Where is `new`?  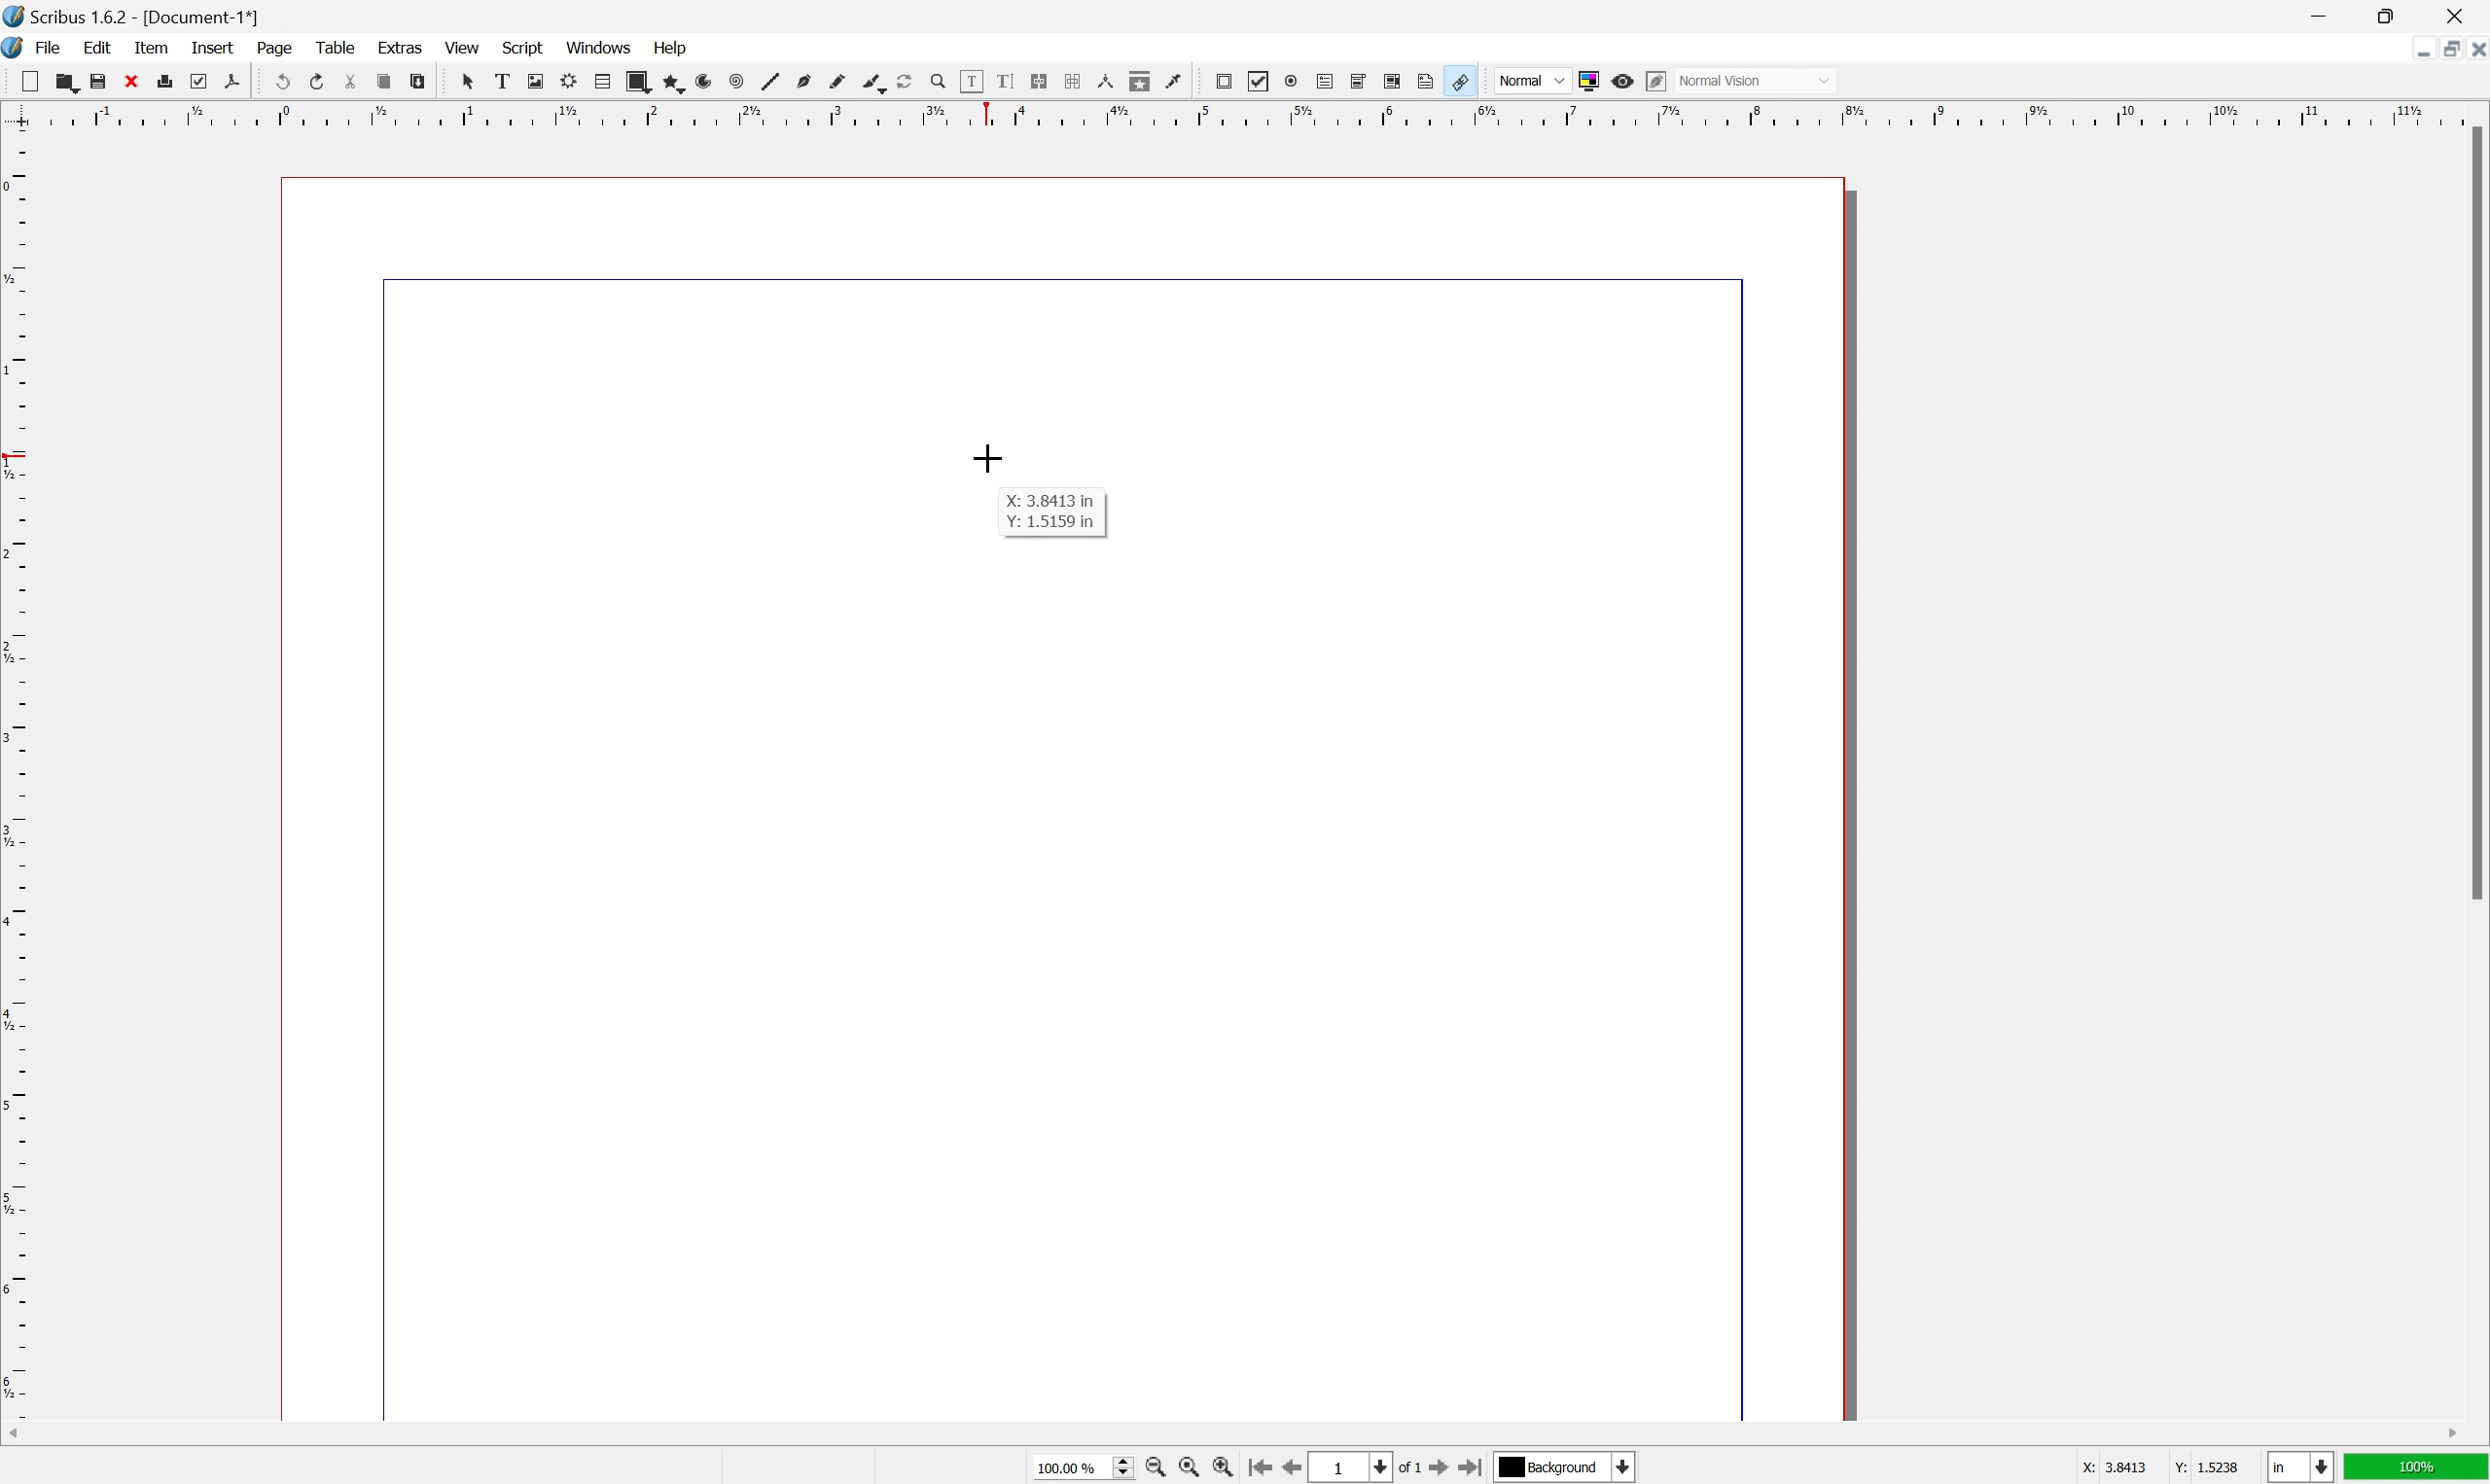
new is located at coordinates (29, 81).